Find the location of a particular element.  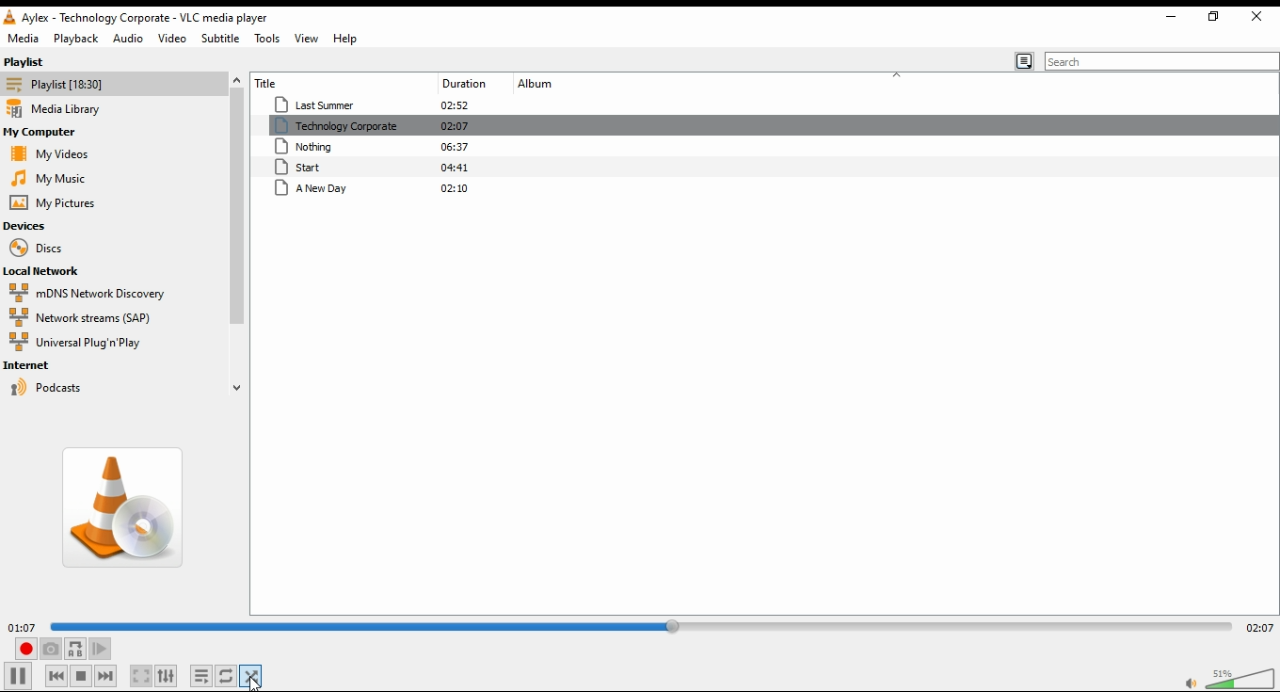

toggle playlist is located at coordinates (201, 675).